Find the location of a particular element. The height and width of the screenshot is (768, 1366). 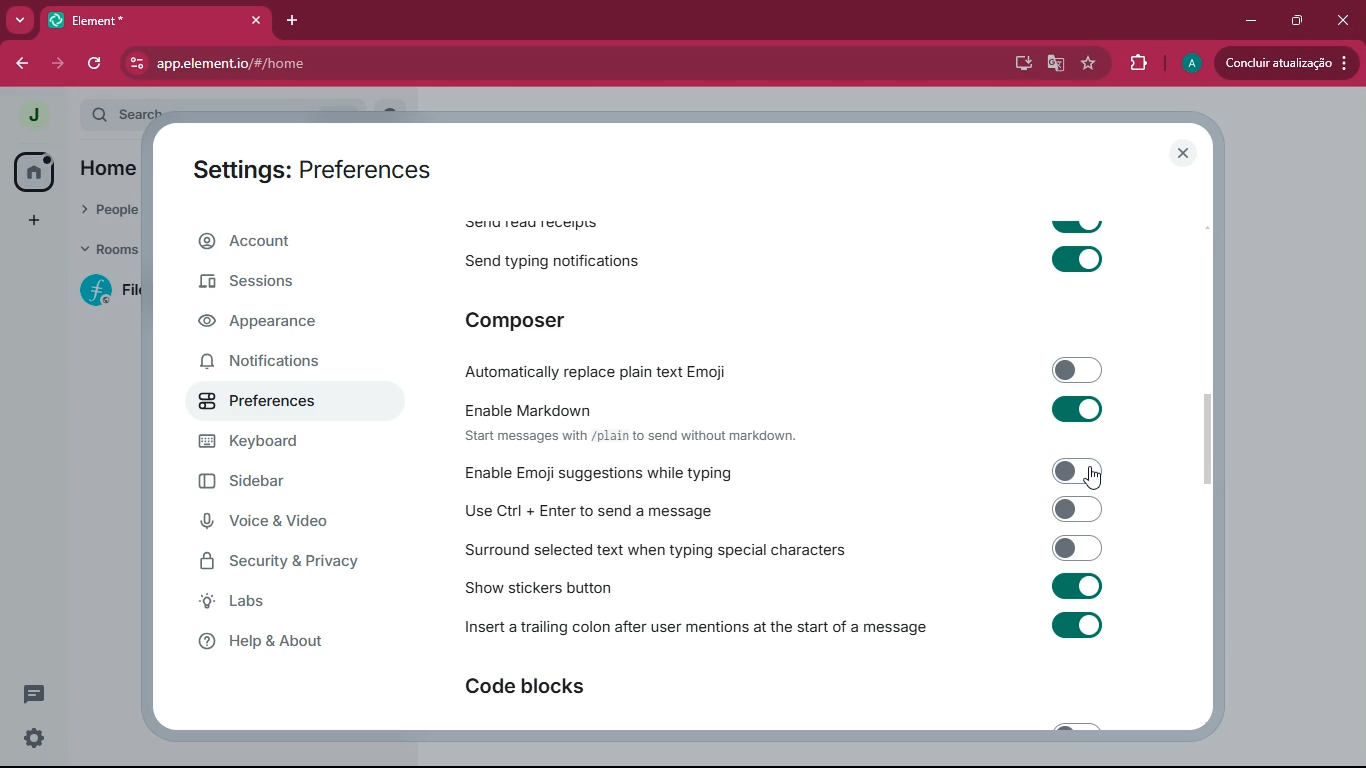

refresh is located at coordinates (96, 64).